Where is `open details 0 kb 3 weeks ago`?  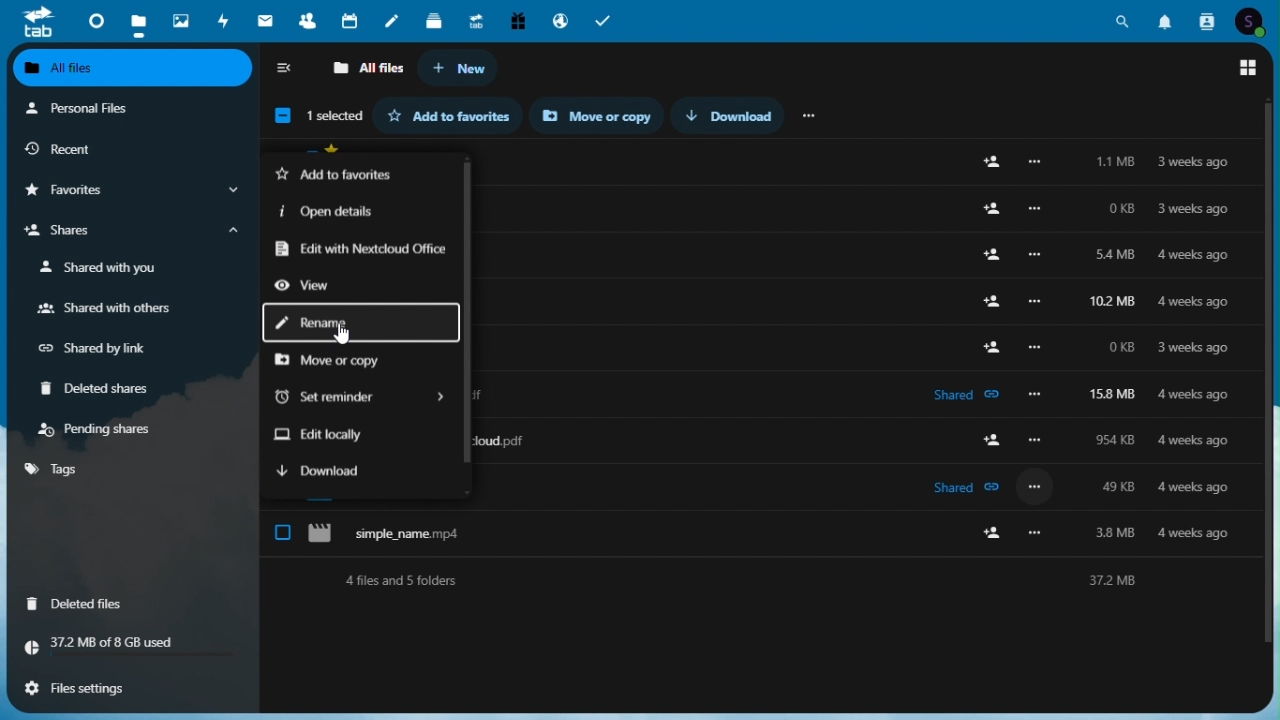 open details 0 kb 3 weeks ago is located at coordinates (756, 210).